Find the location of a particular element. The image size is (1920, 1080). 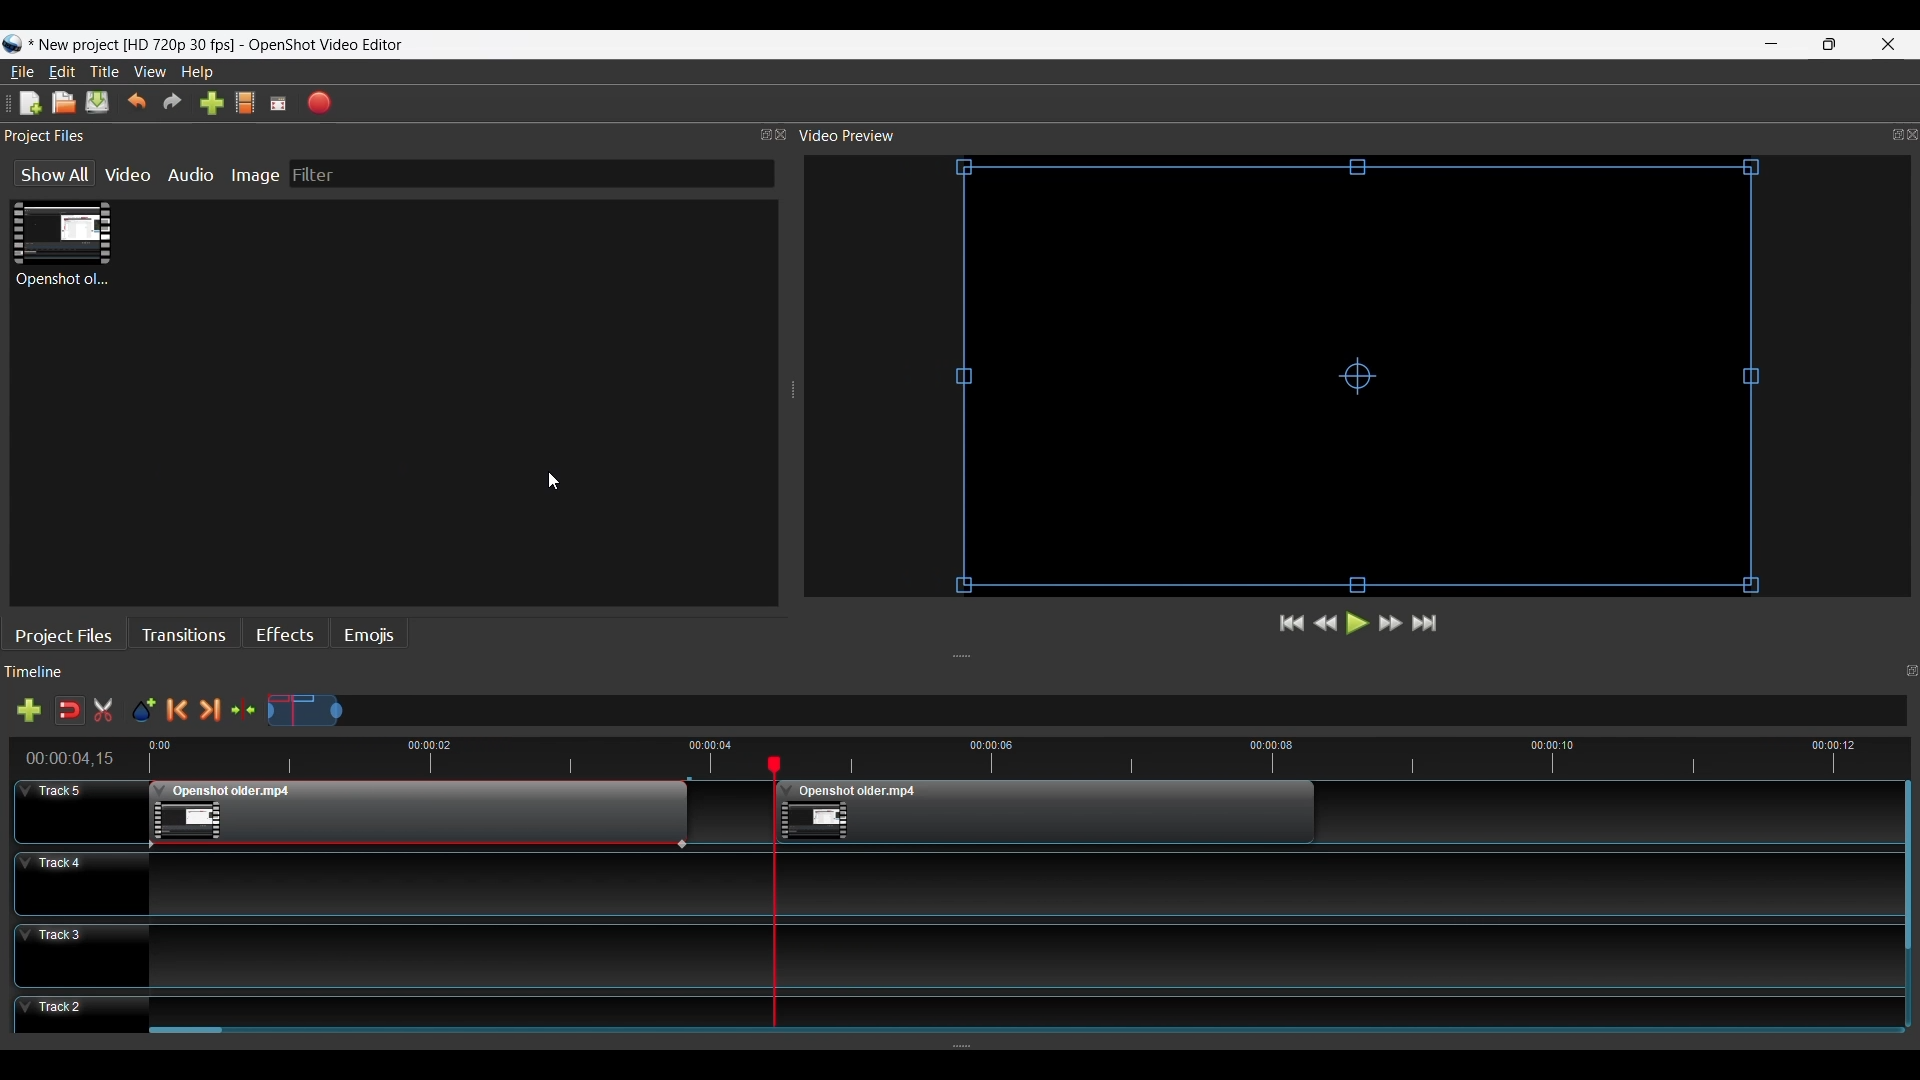

Next Marker is located at coordinates (213, 710).